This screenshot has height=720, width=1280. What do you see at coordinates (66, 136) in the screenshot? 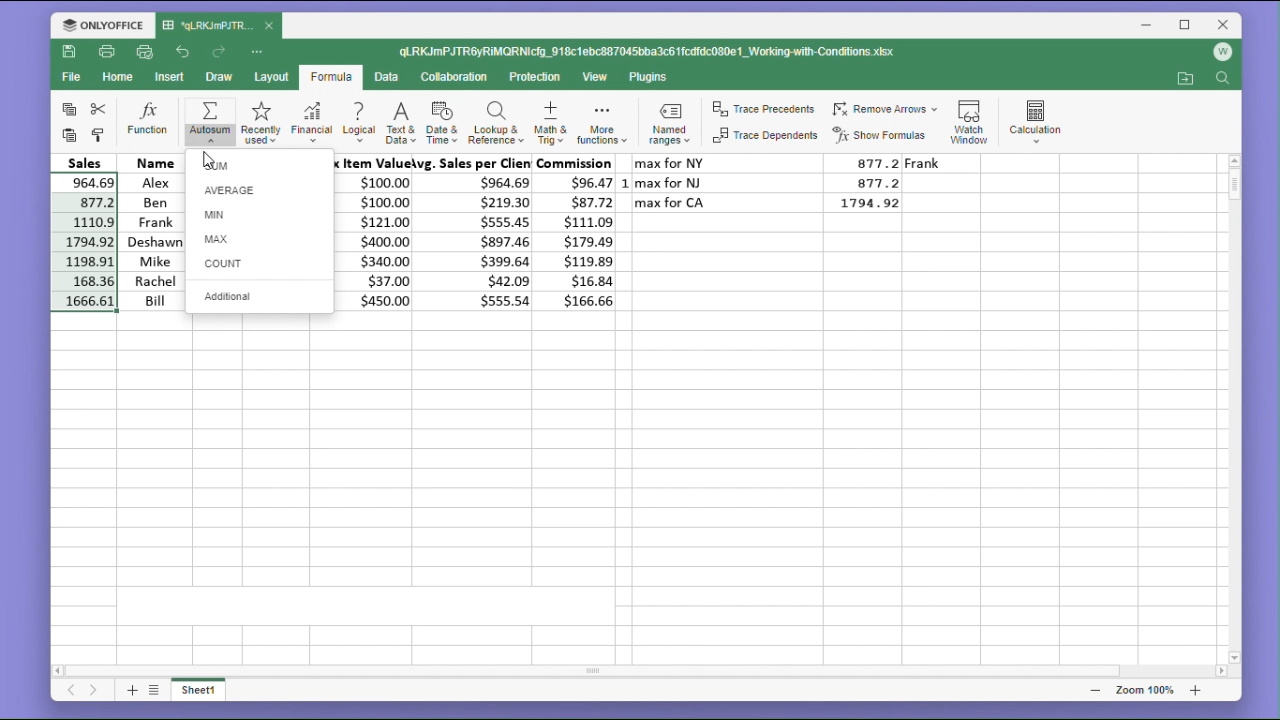
I see `paste` at bounding box center [66, 136].